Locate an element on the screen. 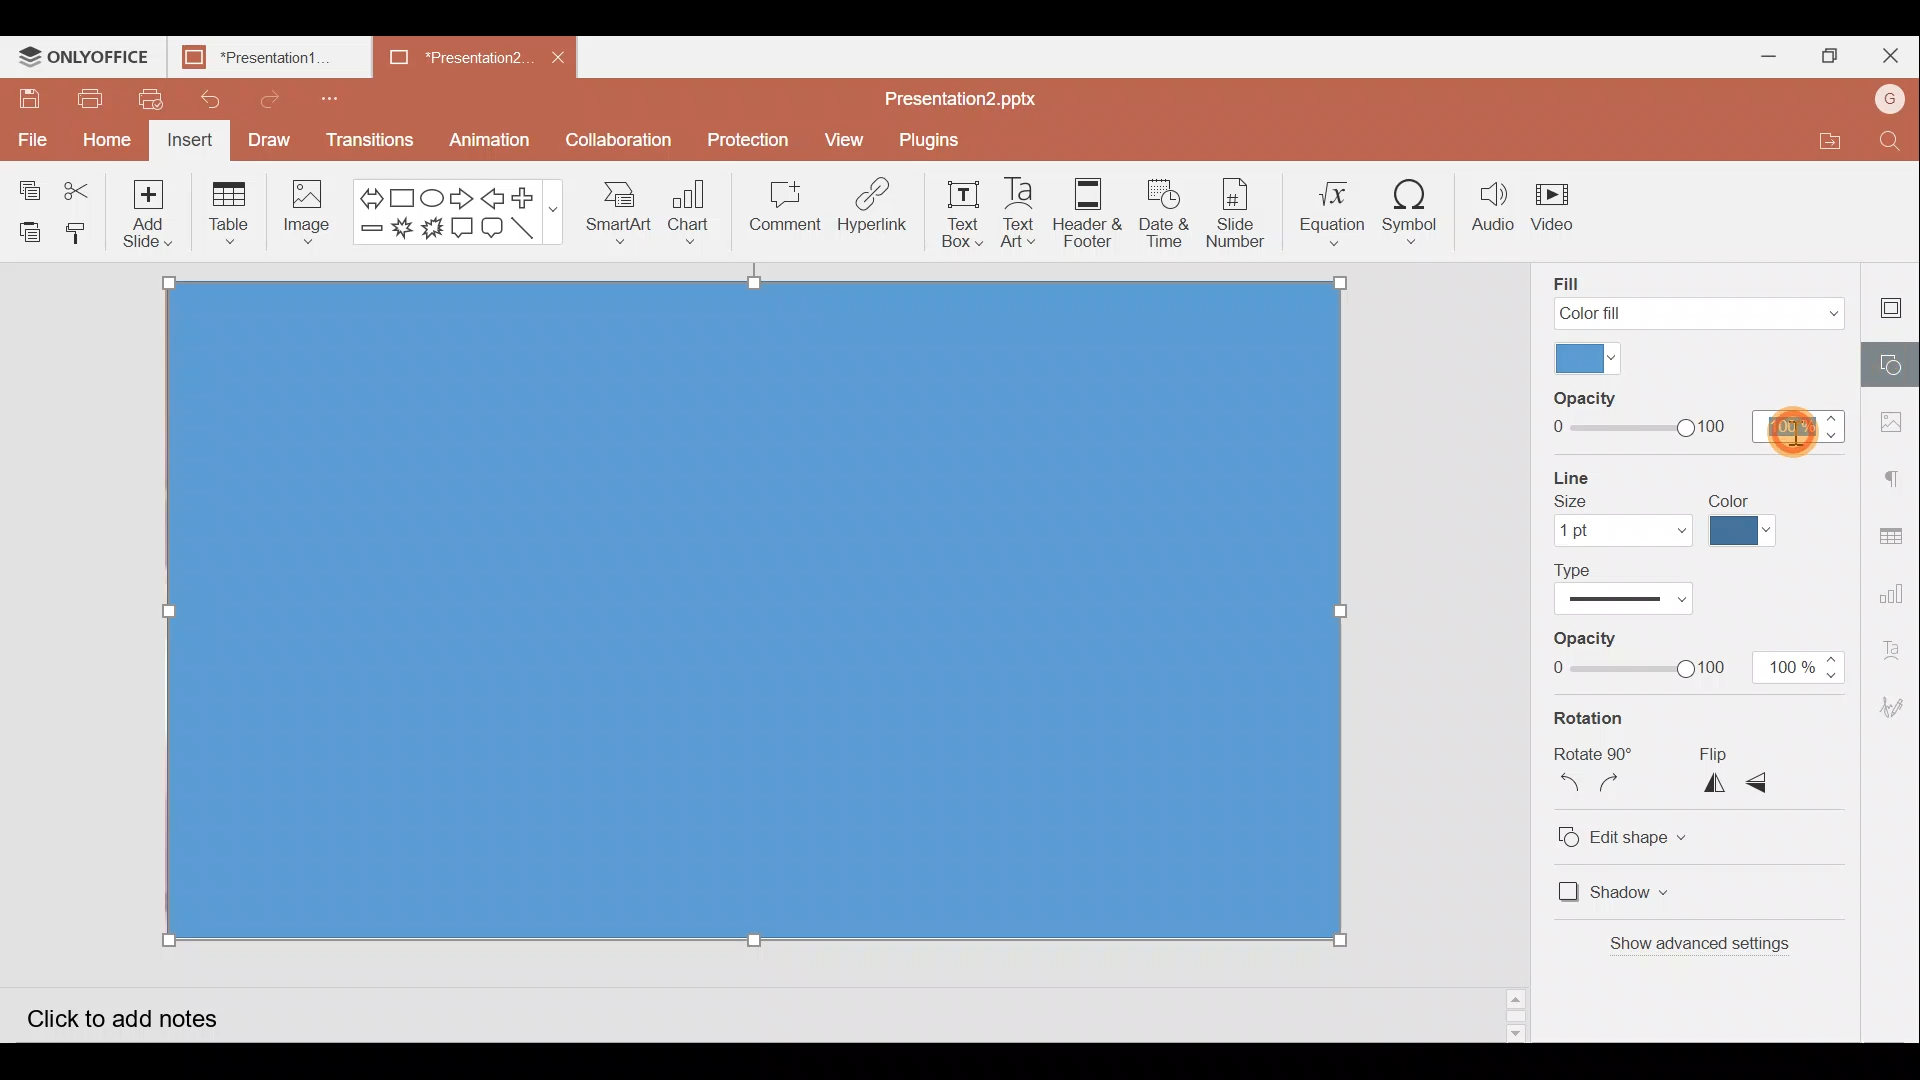  Text Art settings is located at coordinates (1900, 646).